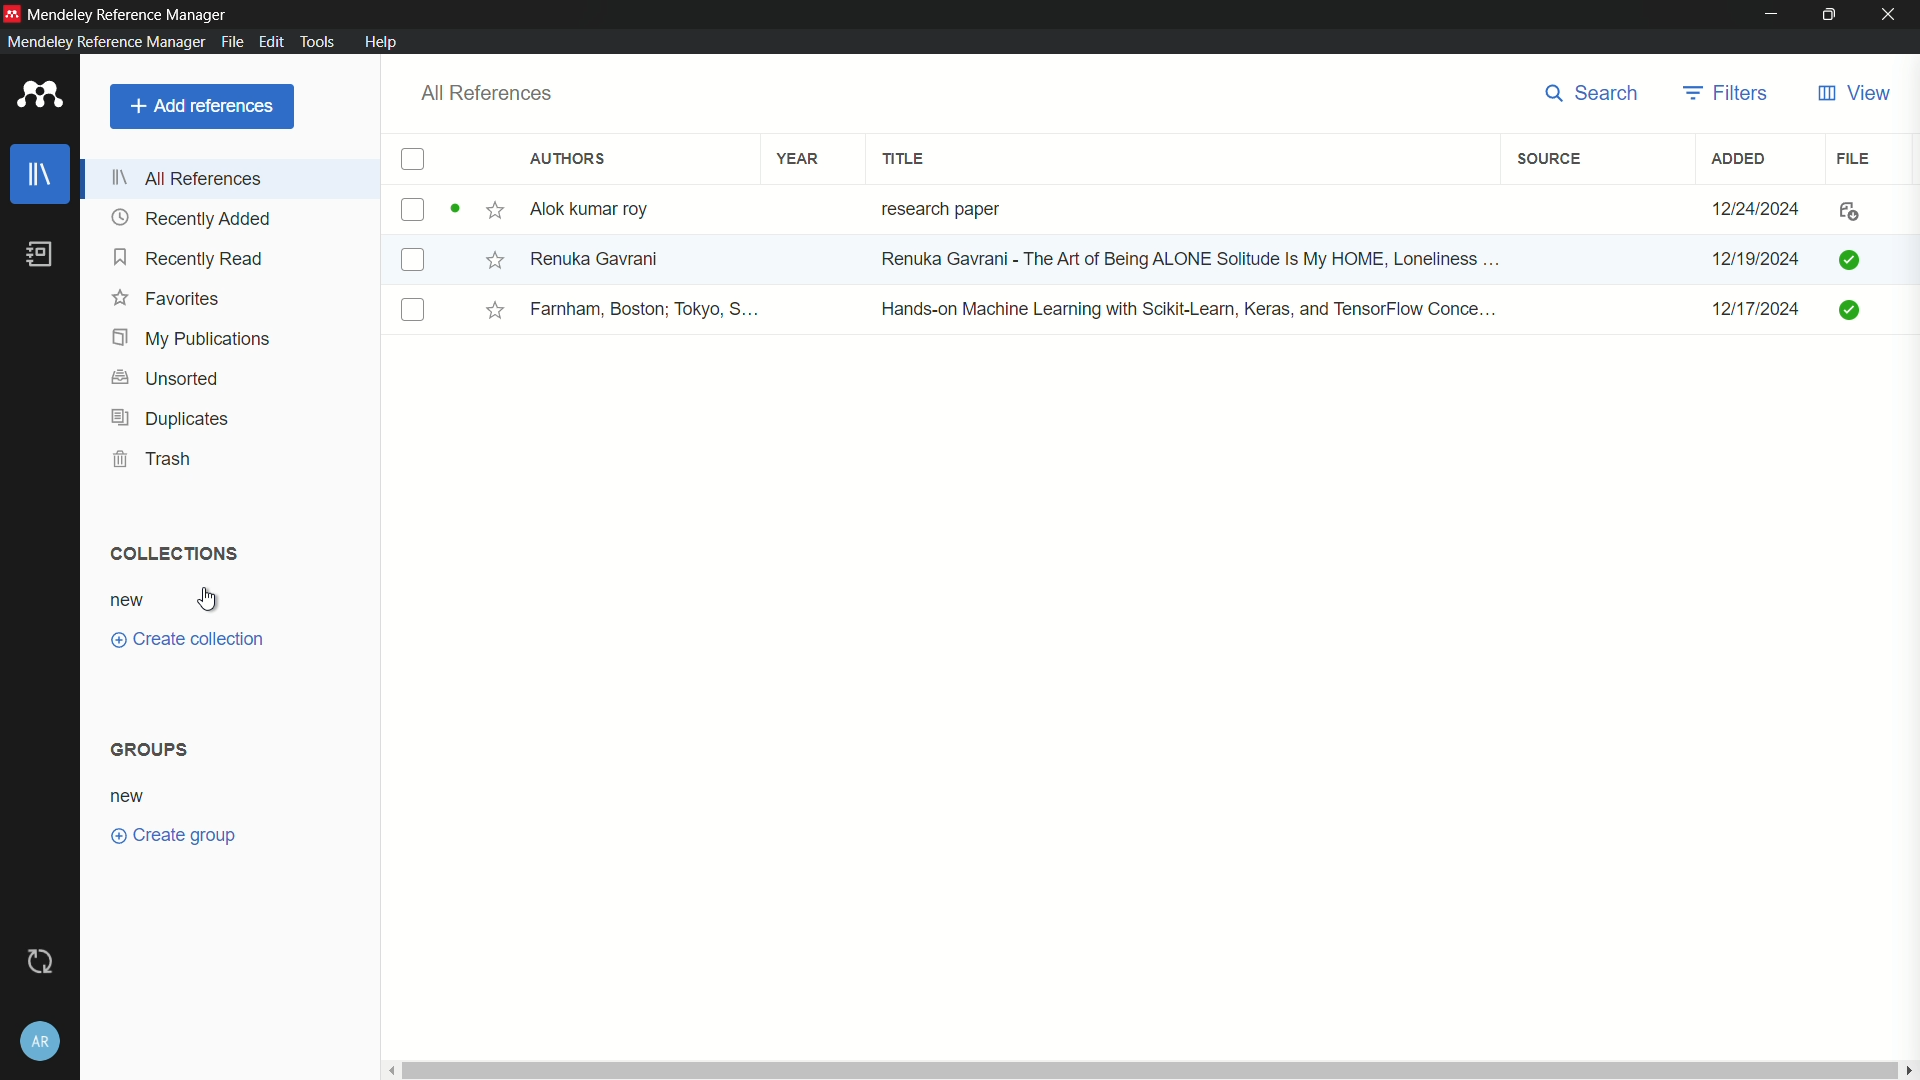  What do you see at coordinates (1153, 1070) in the screenshot?
I see `Scroll bar` at bounding box center [1153, 1070].